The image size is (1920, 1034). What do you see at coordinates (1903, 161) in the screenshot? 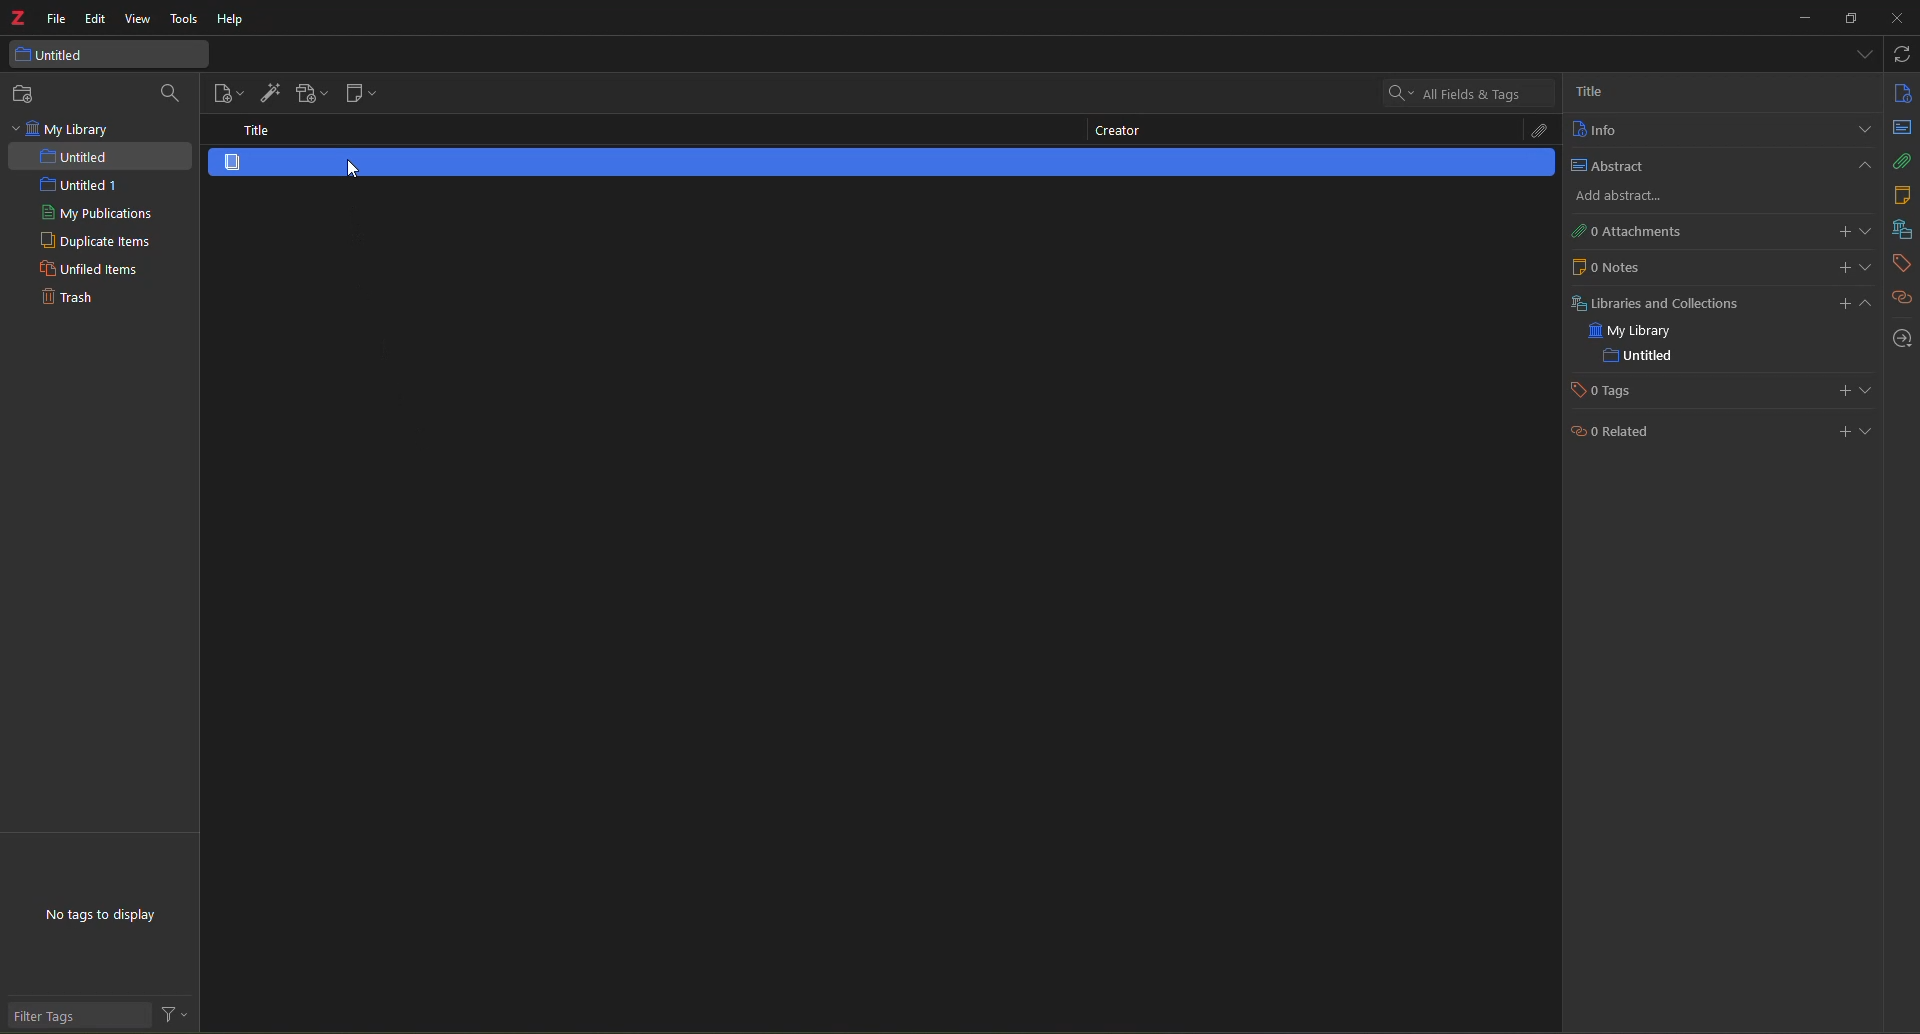
I see `attach` at bounding box center [1903, 161].